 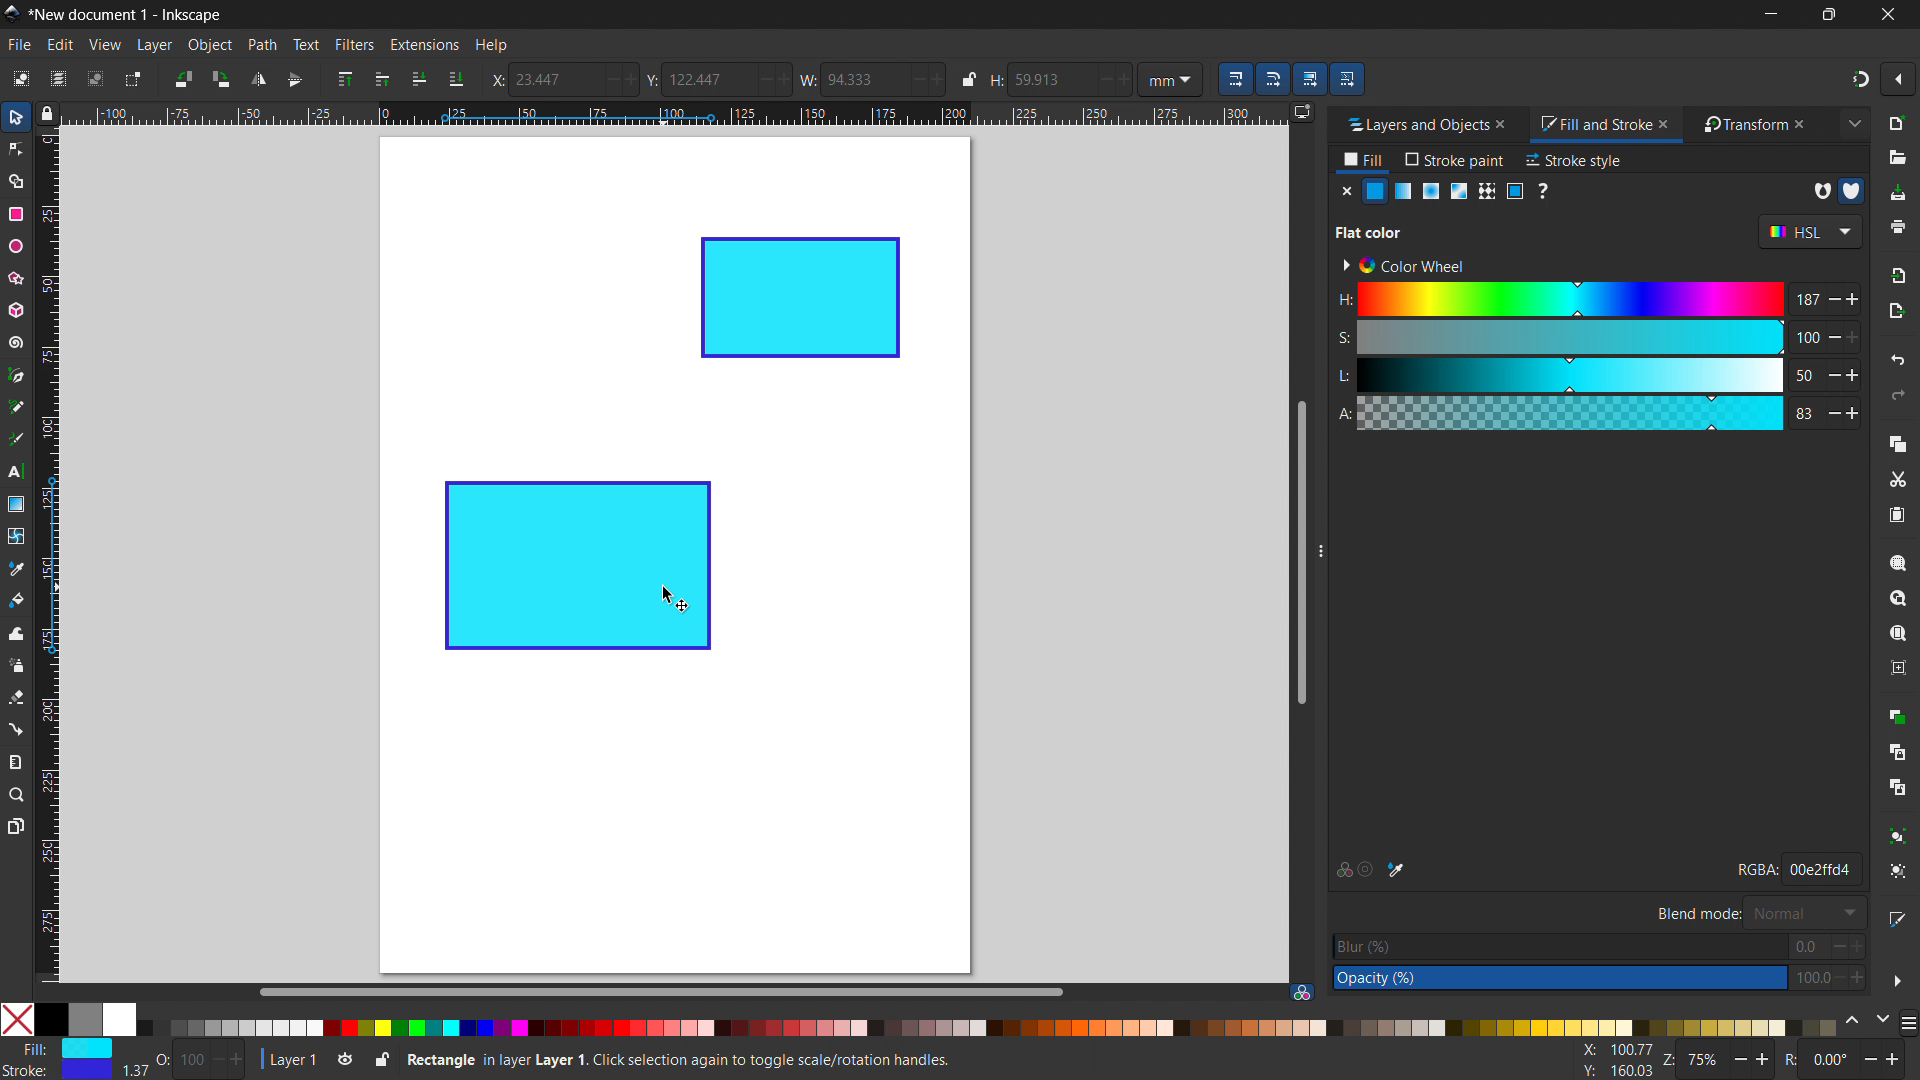 I want to click on Decrease/minus, so click(x=911, y=78).